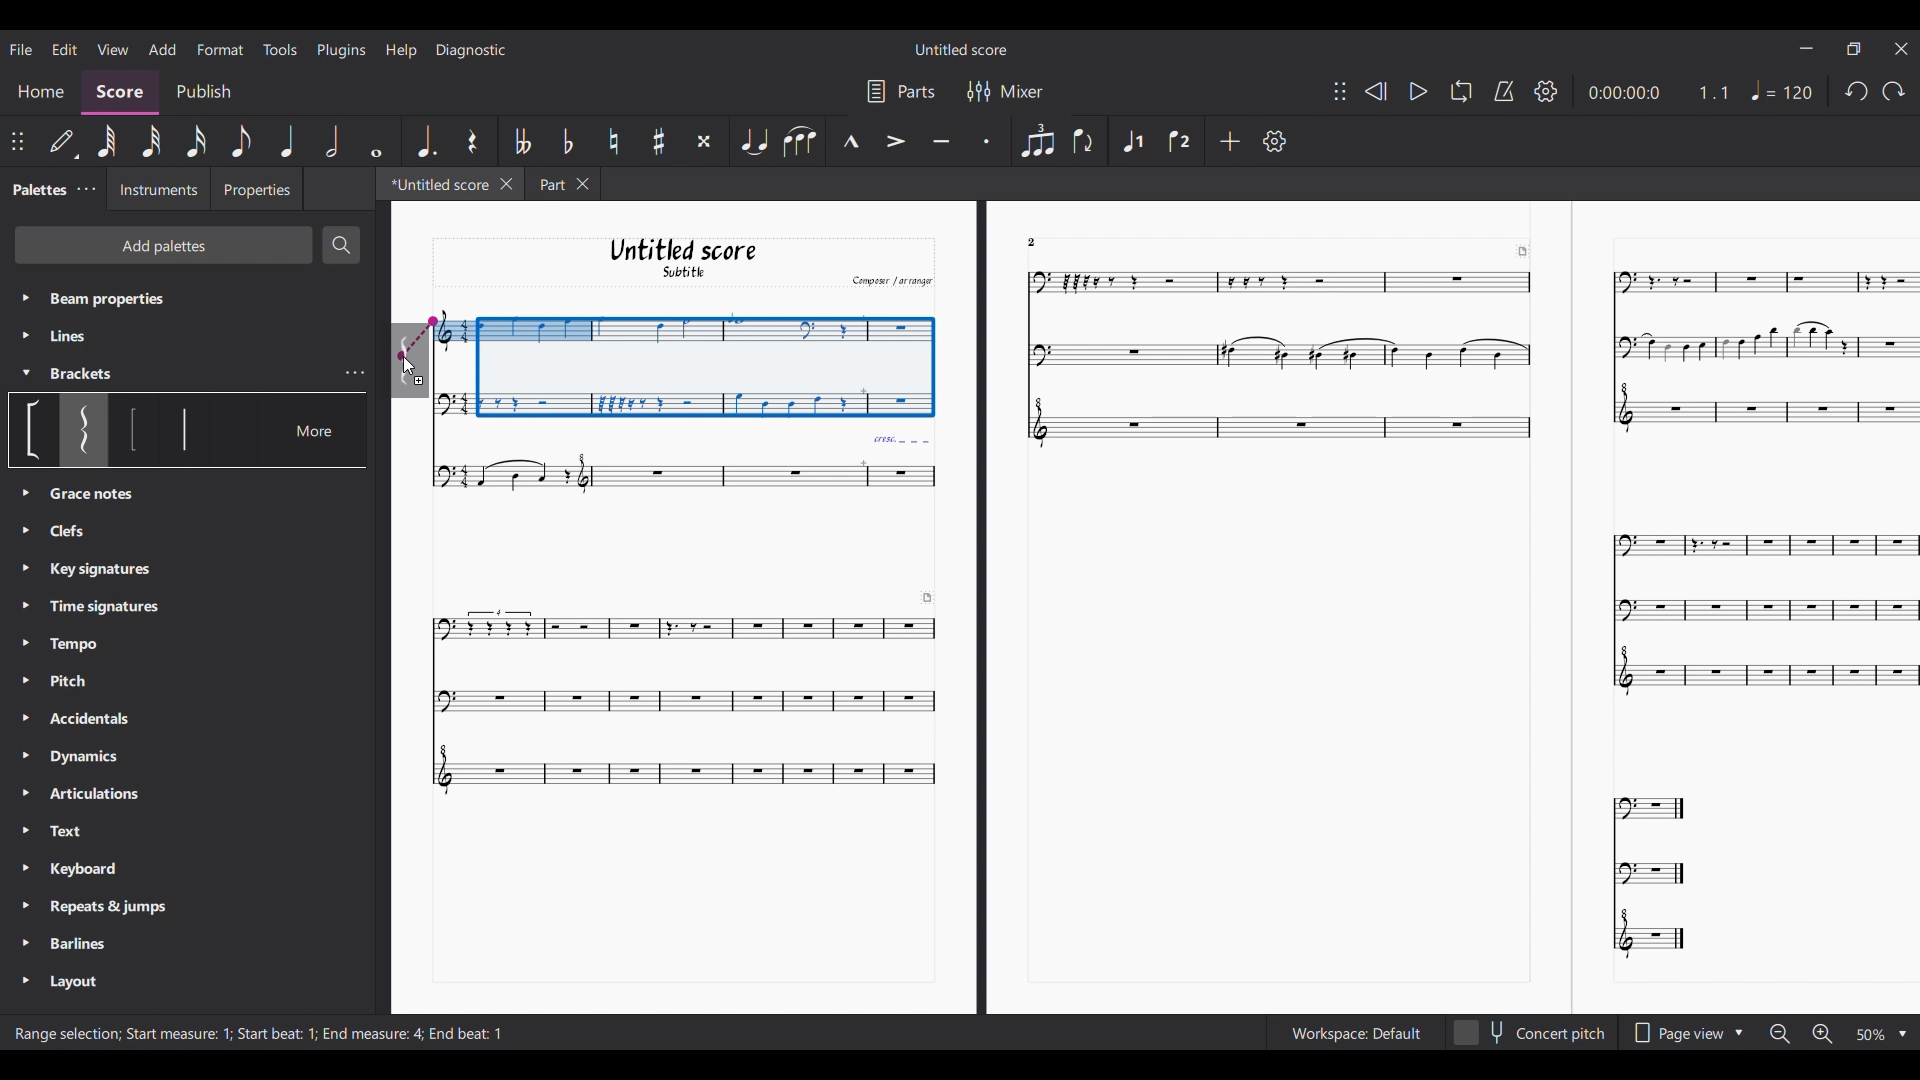 This screenshot has height=1080, width=1920. Describe the element at coordinates (961, 49) in the screenshot. I see `Untitled Score` at that location.